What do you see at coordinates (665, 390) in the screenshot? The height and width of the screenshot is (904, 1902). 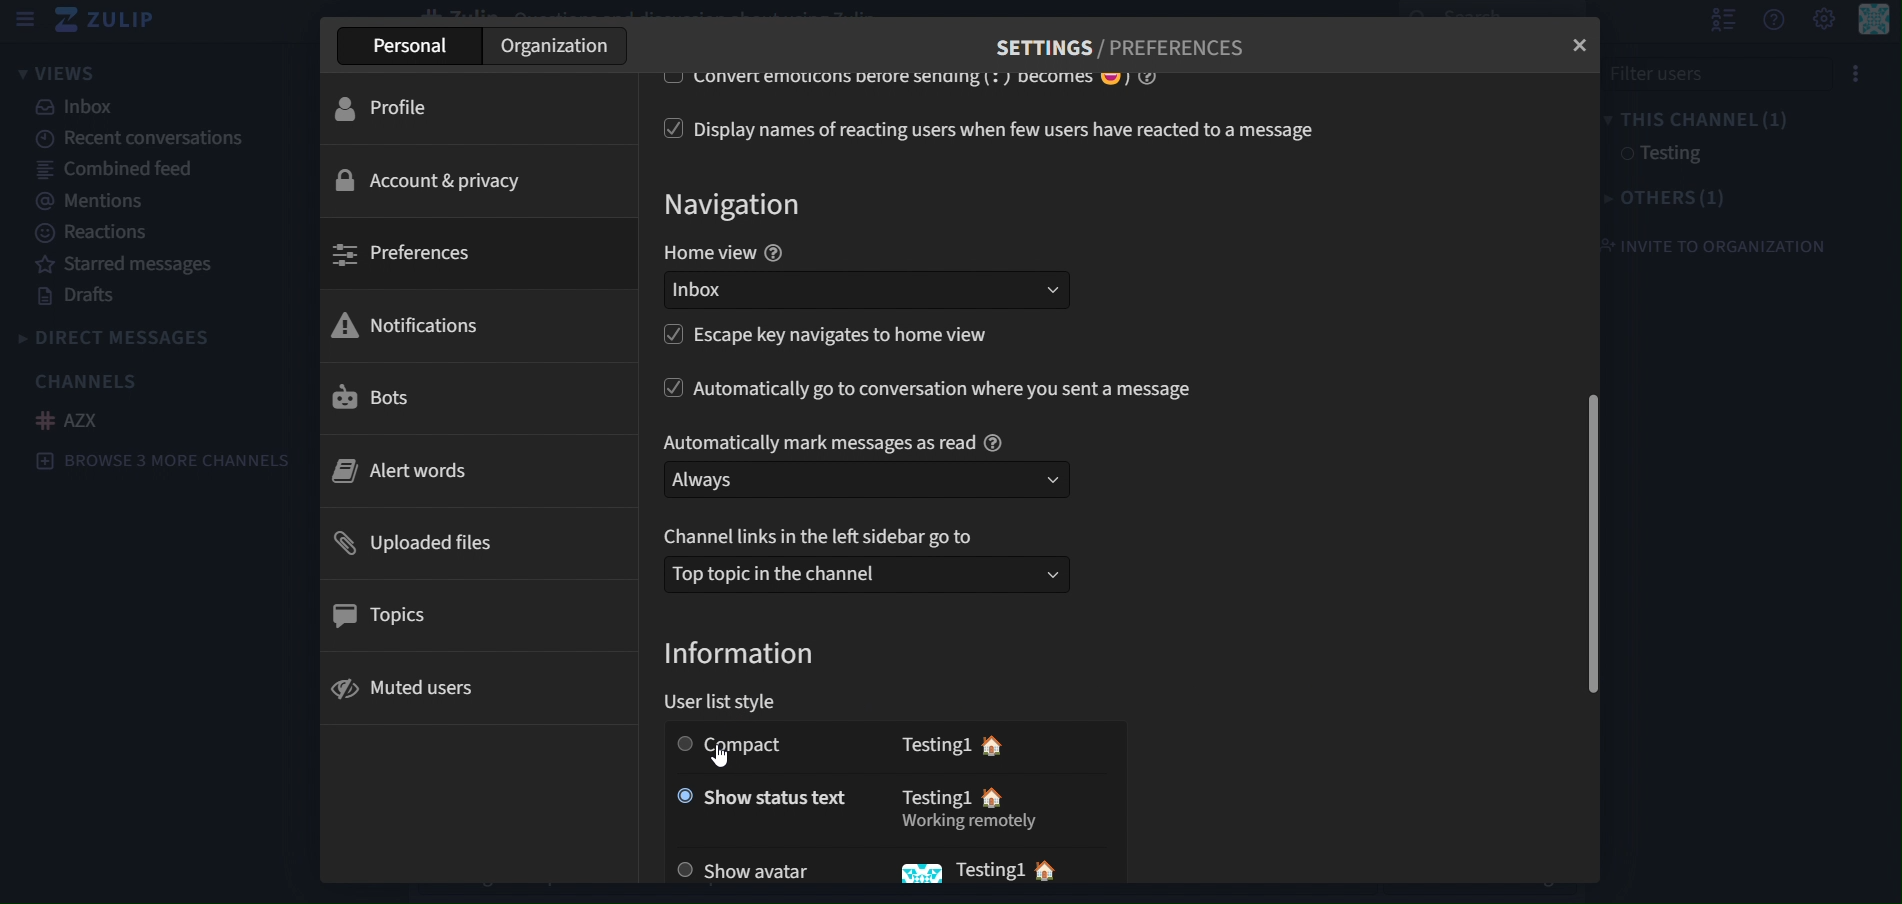 I see `check box` at bounding box center [665, 390].